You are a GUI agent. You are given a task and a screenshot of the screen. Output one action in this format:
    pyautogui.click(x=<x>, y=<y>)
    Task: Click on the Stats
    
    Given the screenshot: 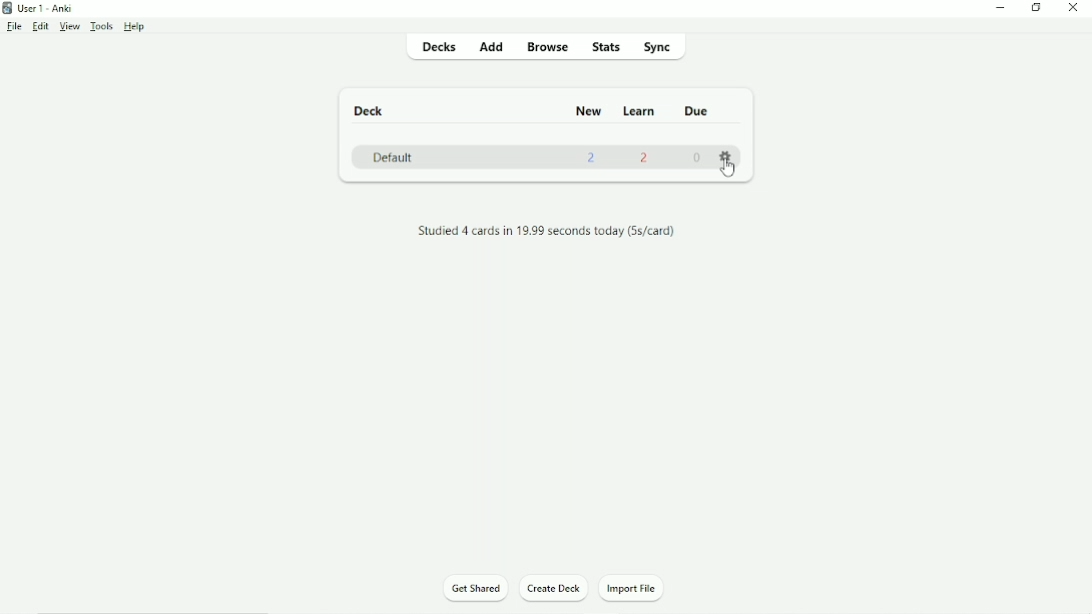 What is the action you would take?
    pyautogui.click(x=606, y=46)
    